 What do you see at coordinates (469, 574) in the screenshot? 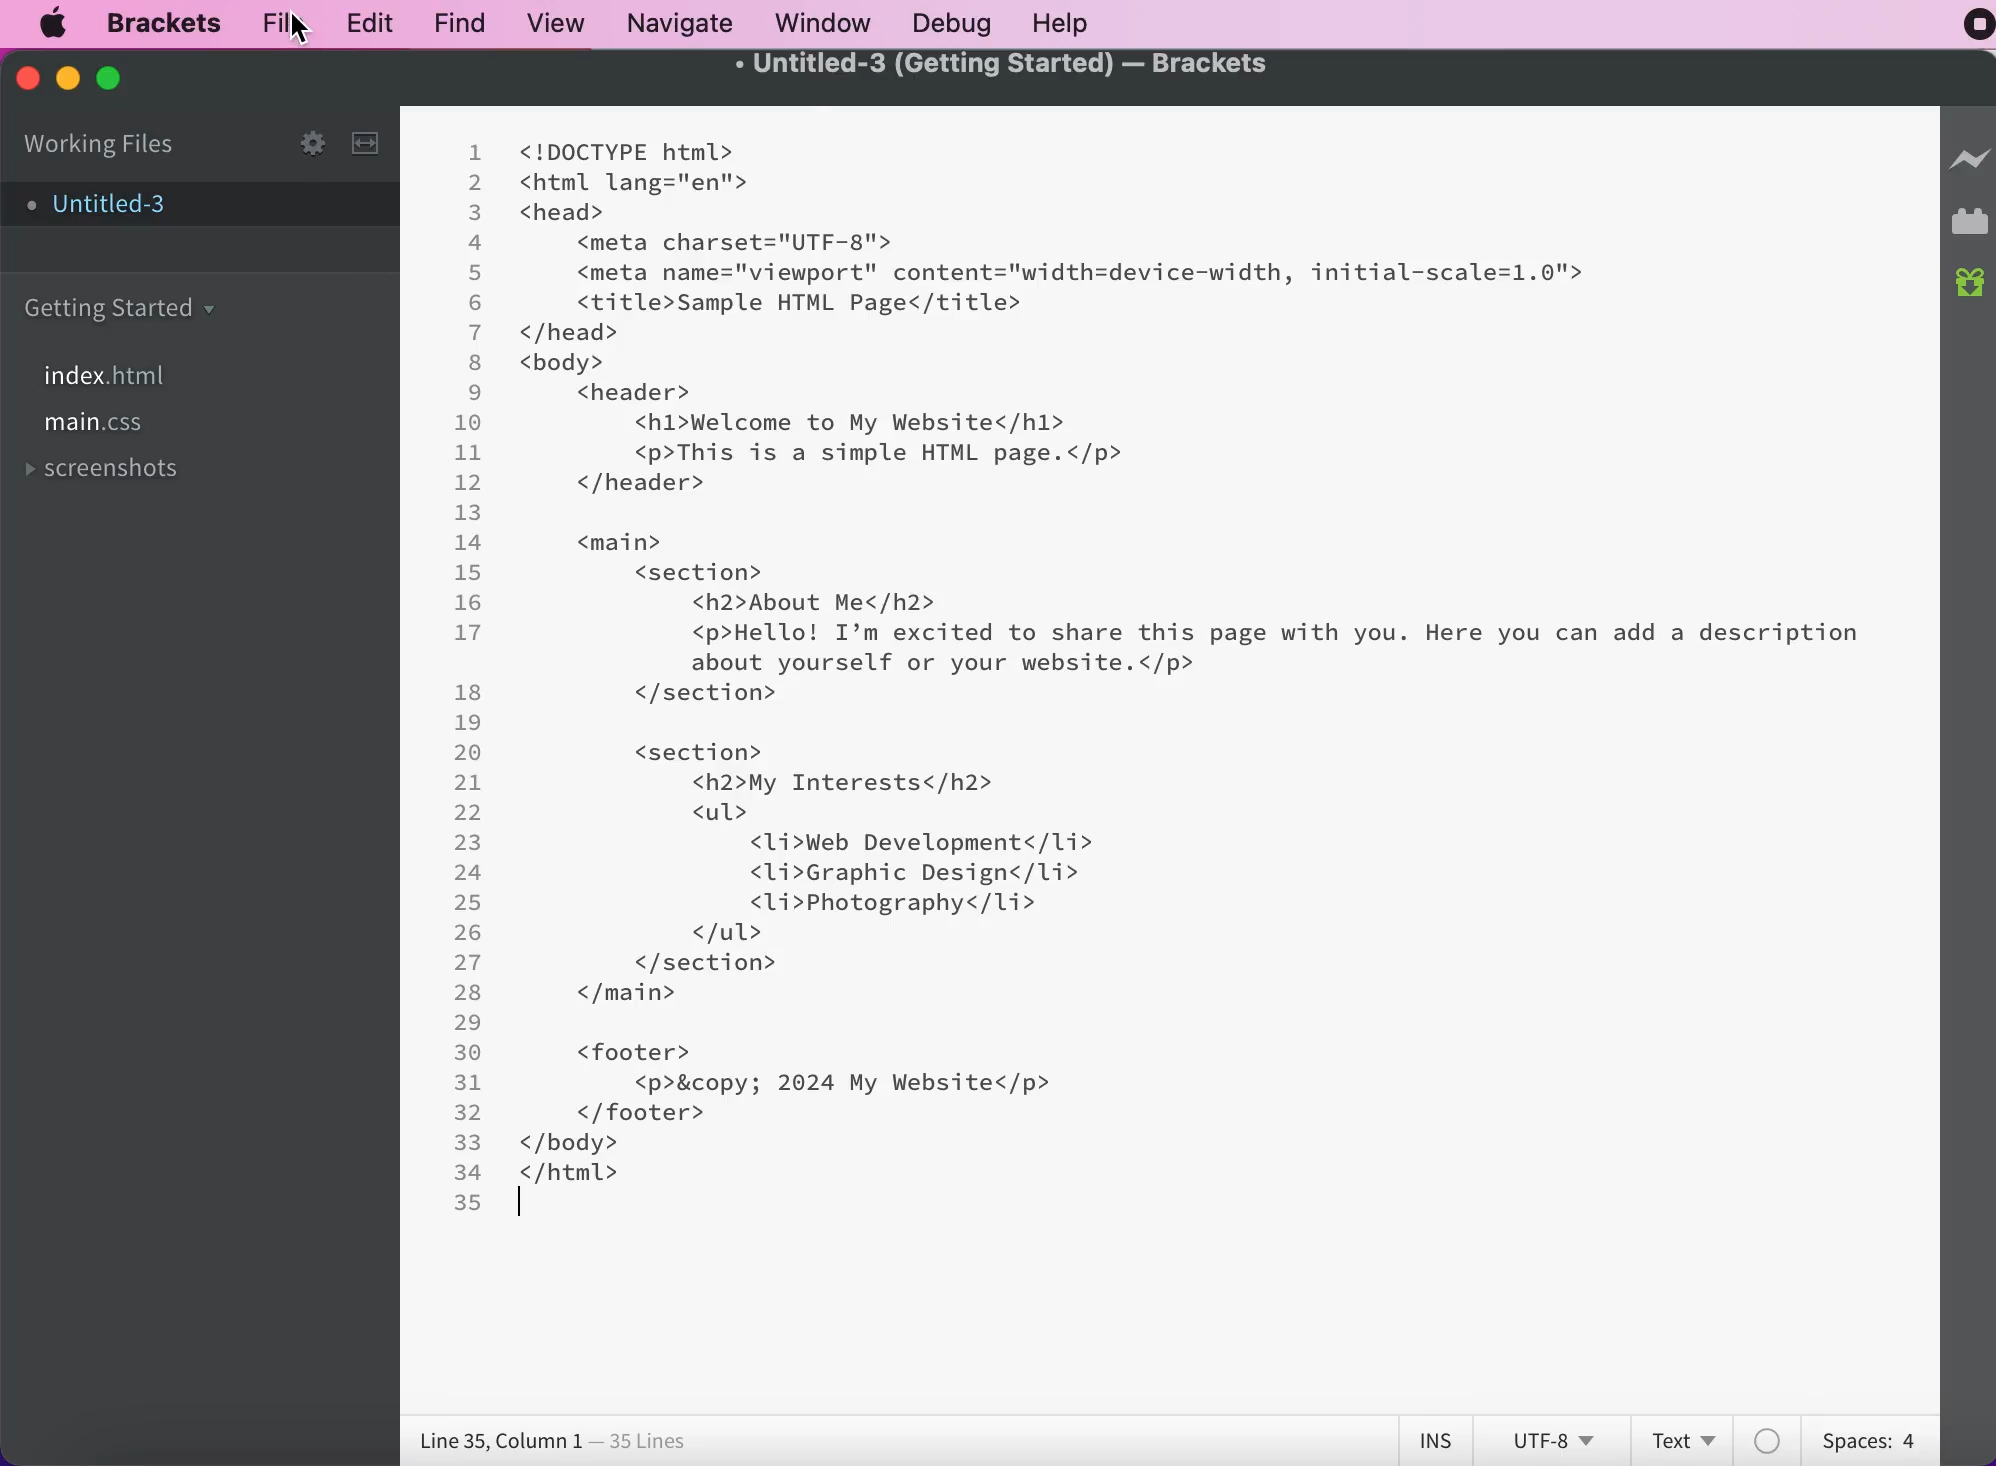
I see `15` at bounding box center [469, 574].